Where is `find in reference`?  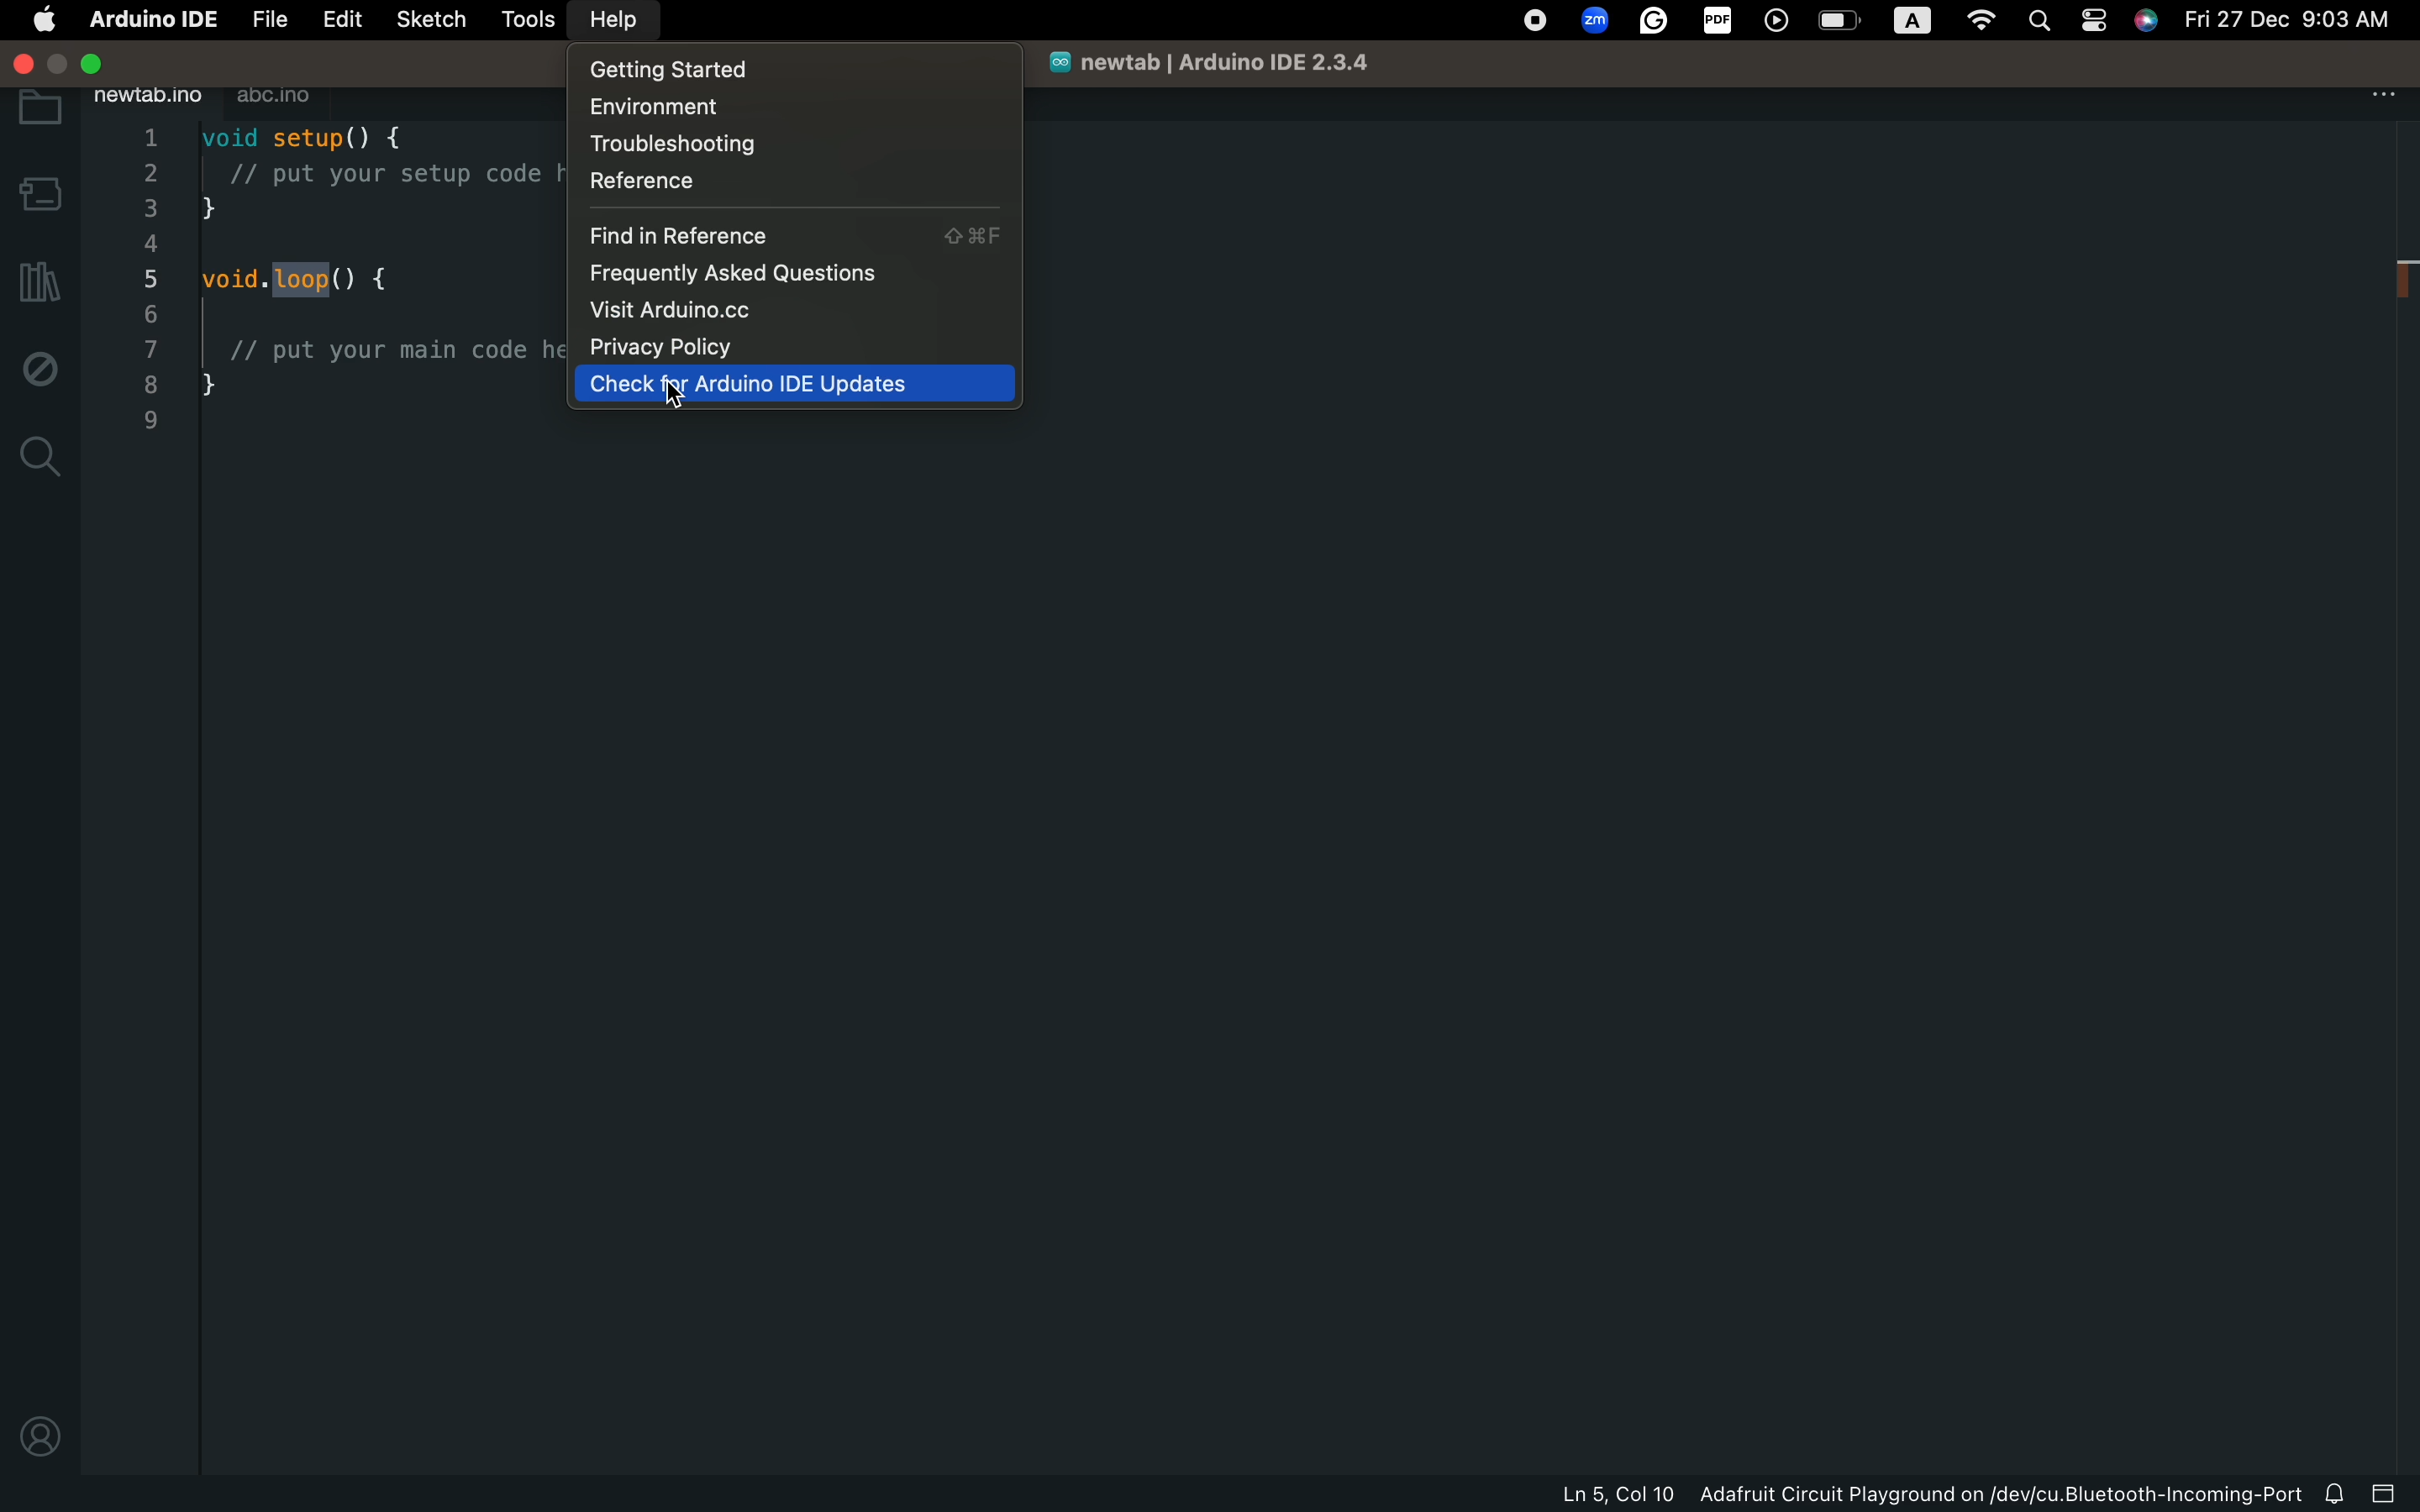
find in reference is located at coordinates (796, 235).